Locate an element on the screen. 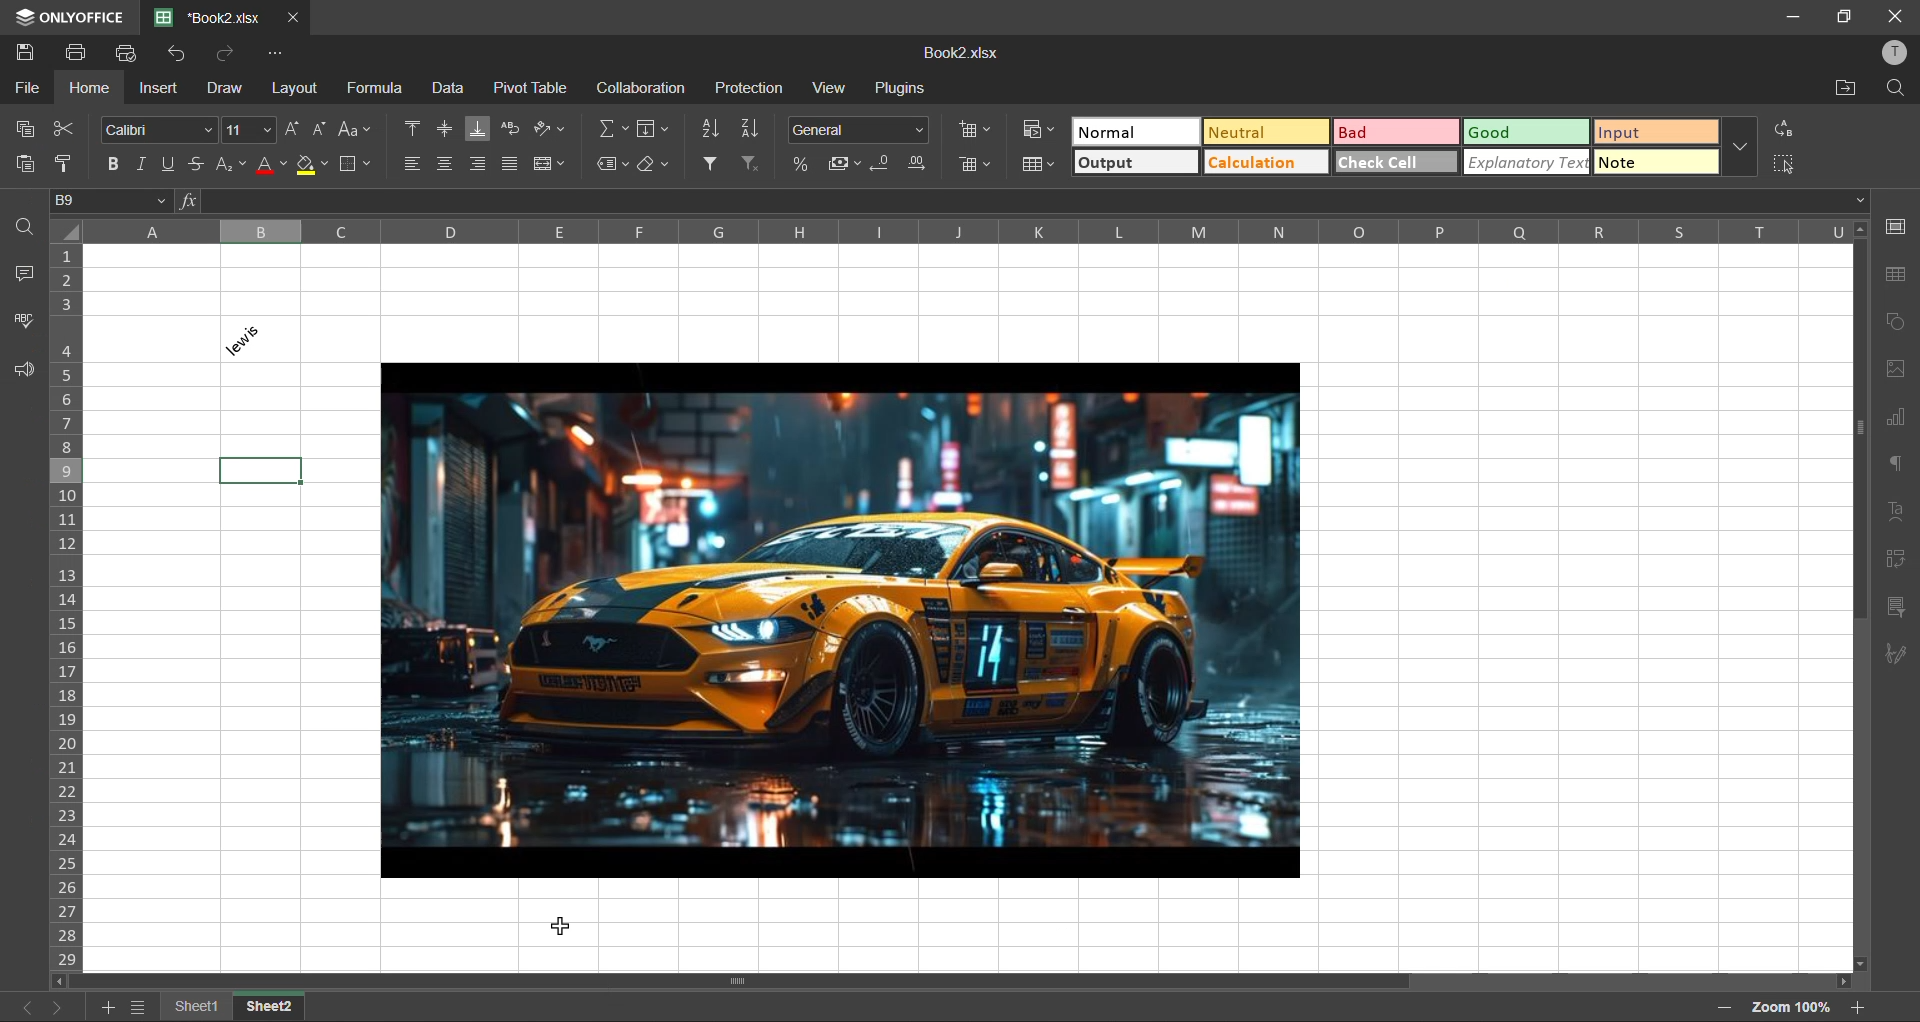  summation is located at coordinates (615, 128).